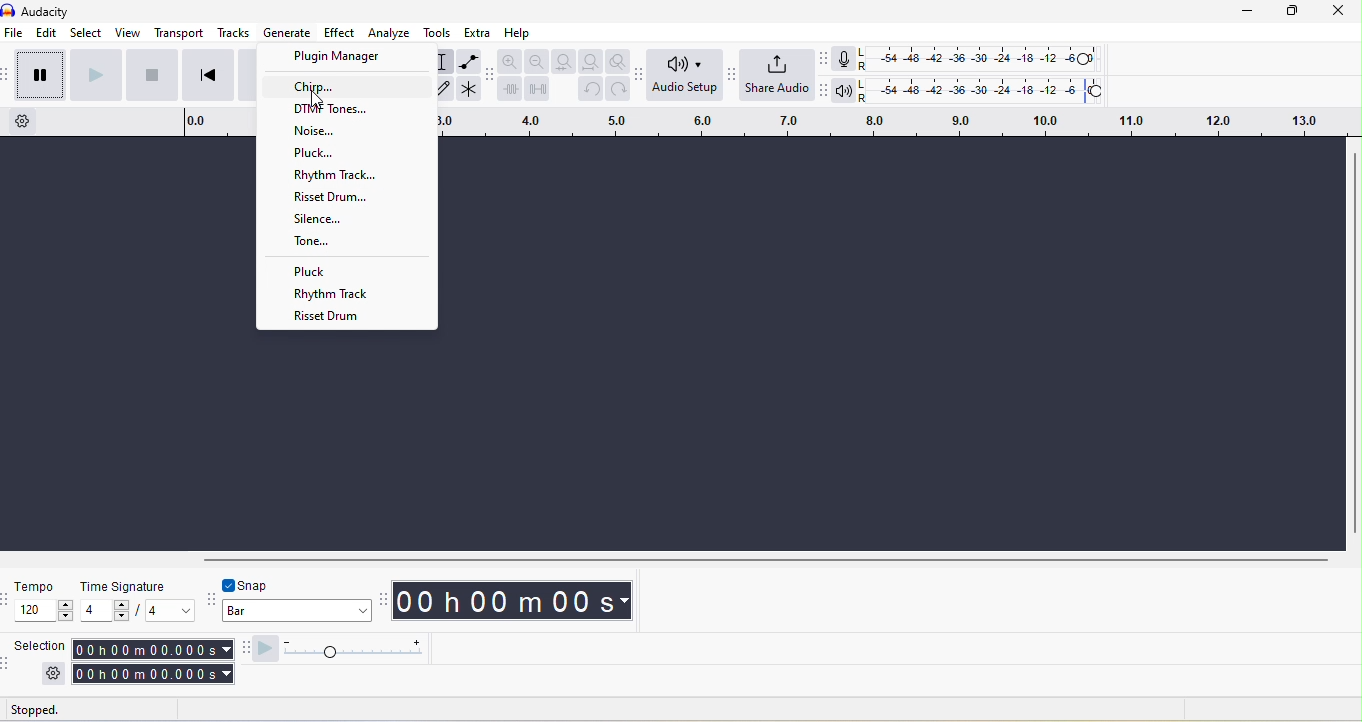  I want to click on zoom toggle, so click(620, 62).